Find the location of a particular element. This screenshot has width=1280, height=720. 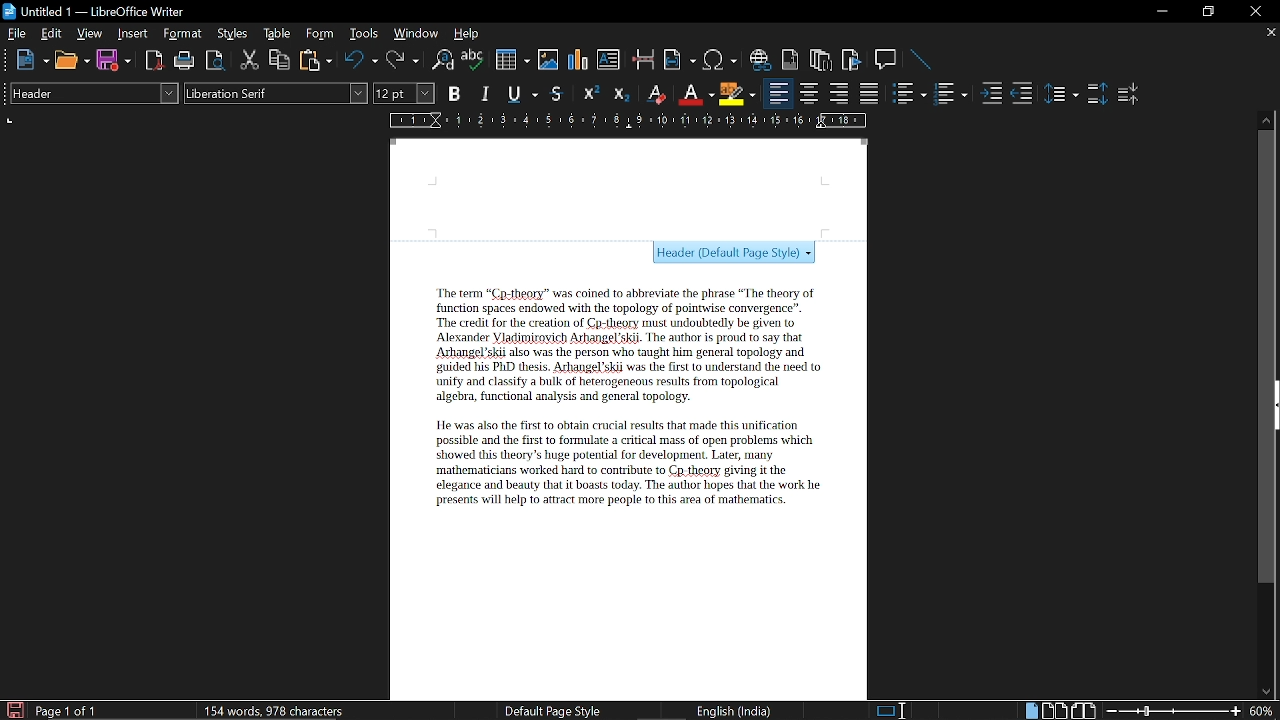

WIndow is located at coordinates (417, 33).